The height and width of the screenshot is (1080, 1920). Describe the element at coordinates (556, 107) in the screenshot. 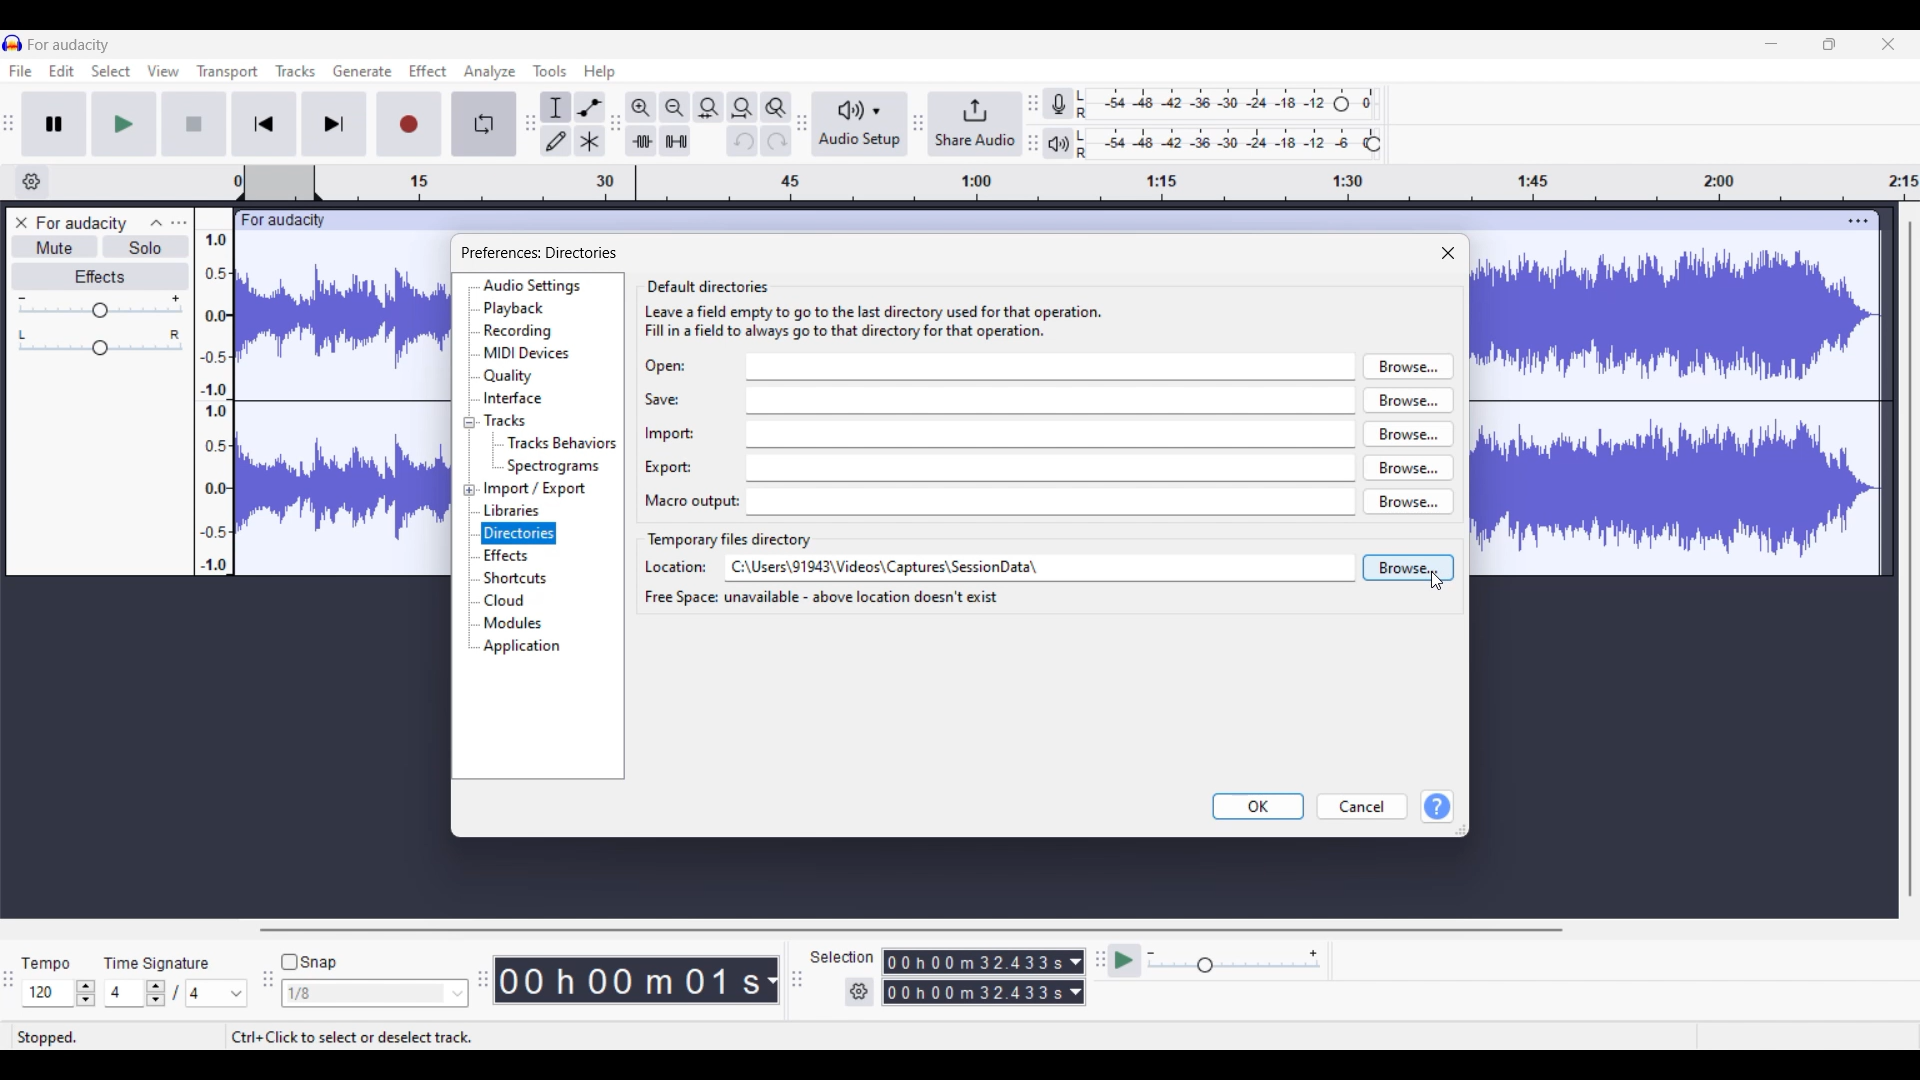

I see `Selection tool` at that location.